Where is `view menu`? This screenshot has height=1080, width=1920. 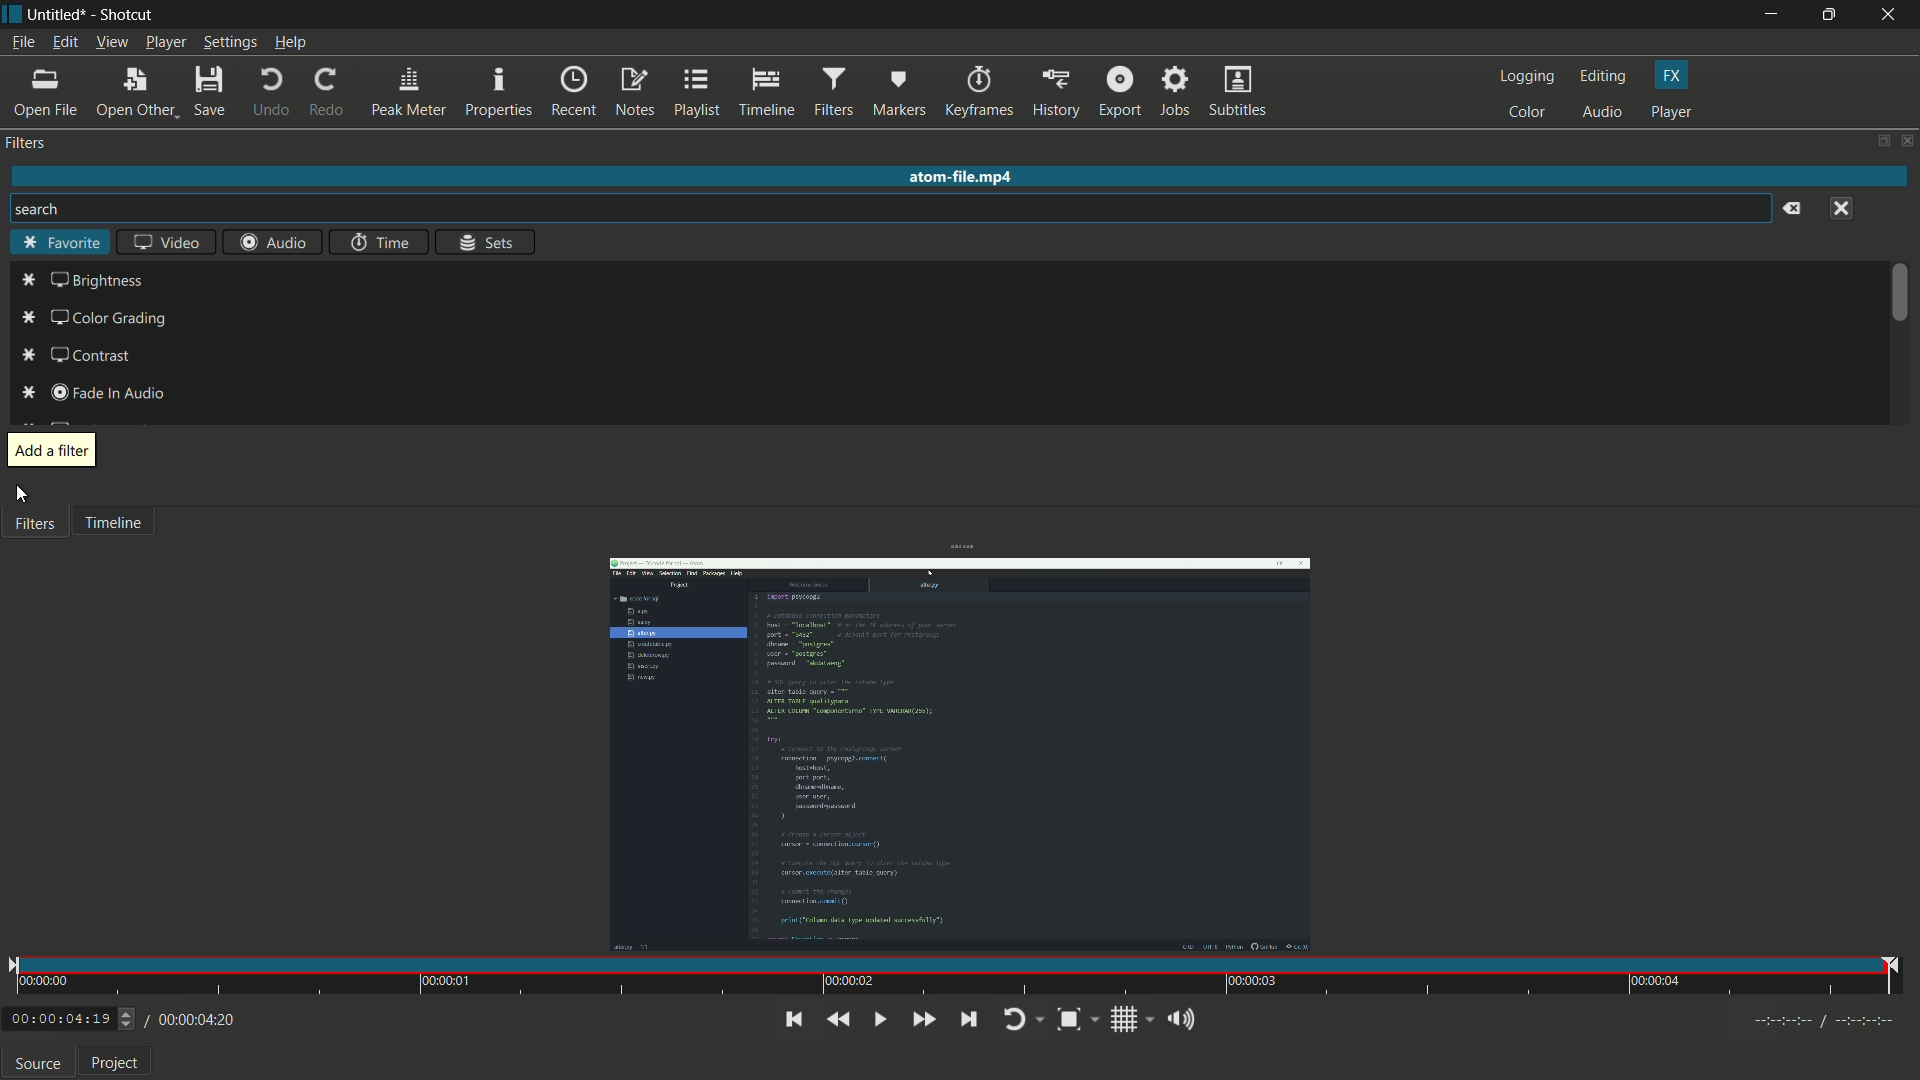
view menu is located at coordinates (110, 43).